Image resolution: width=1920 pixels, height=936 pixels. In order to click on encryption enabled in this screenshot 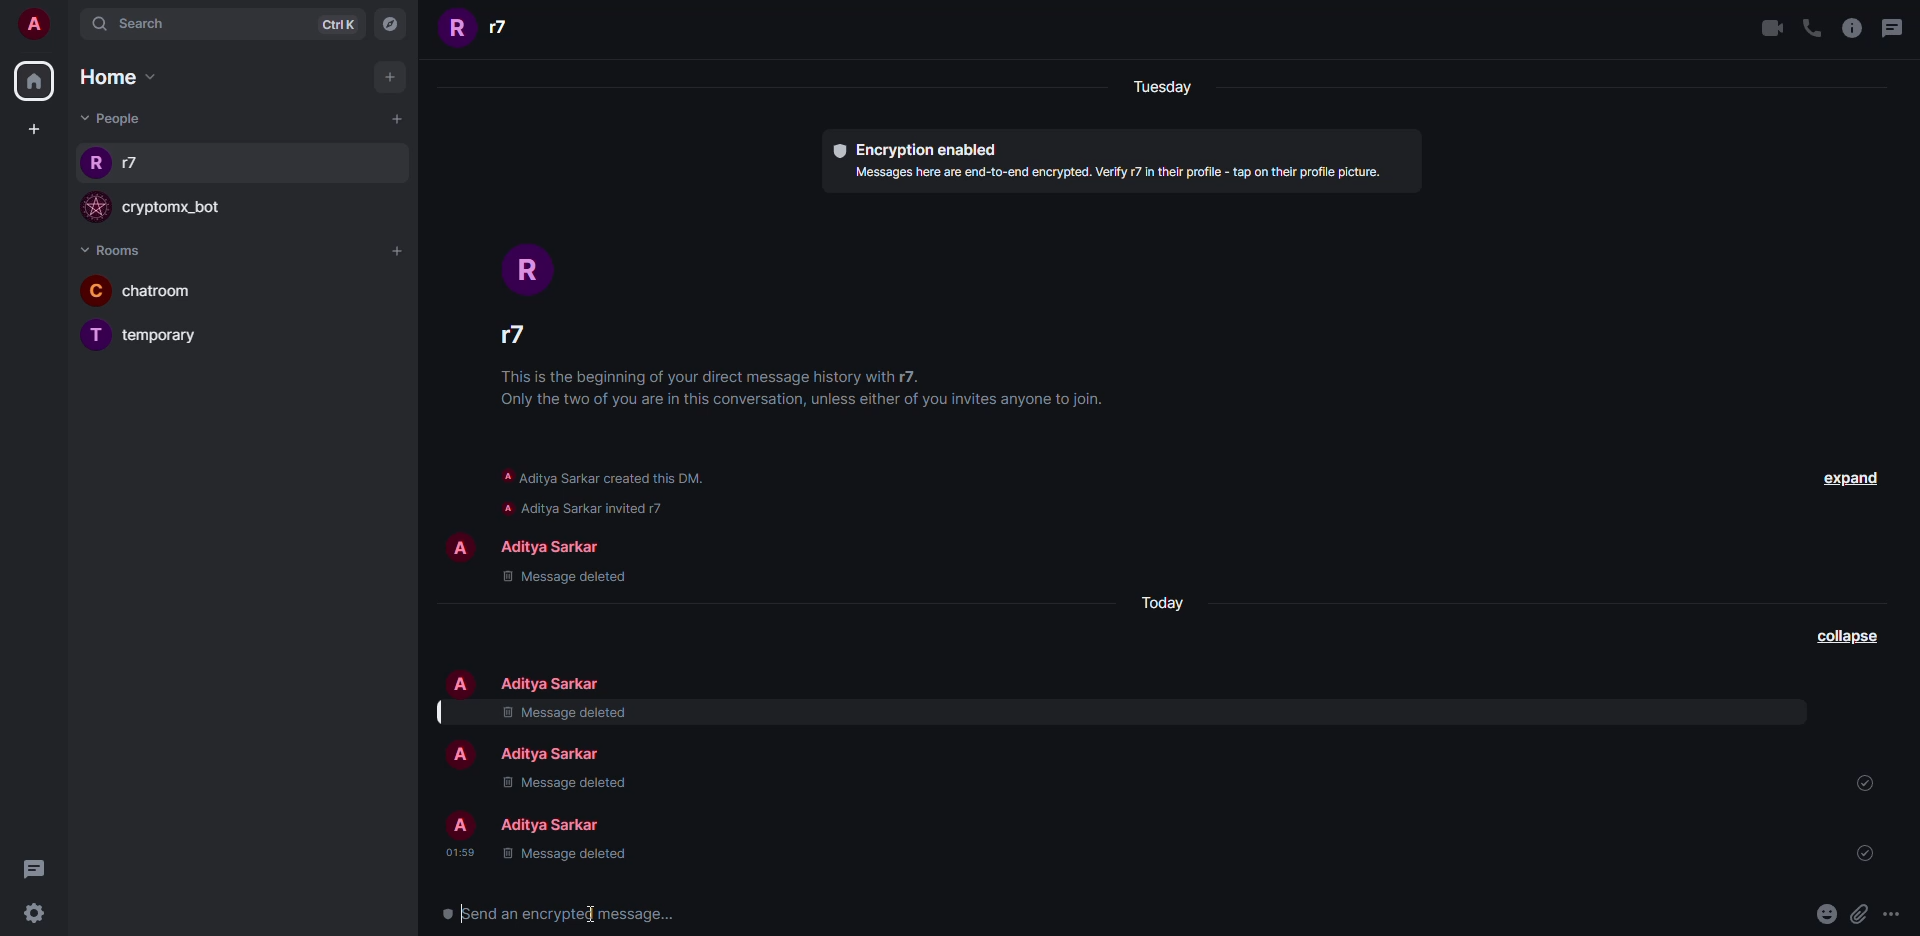, I will do `click(916, 146)`.